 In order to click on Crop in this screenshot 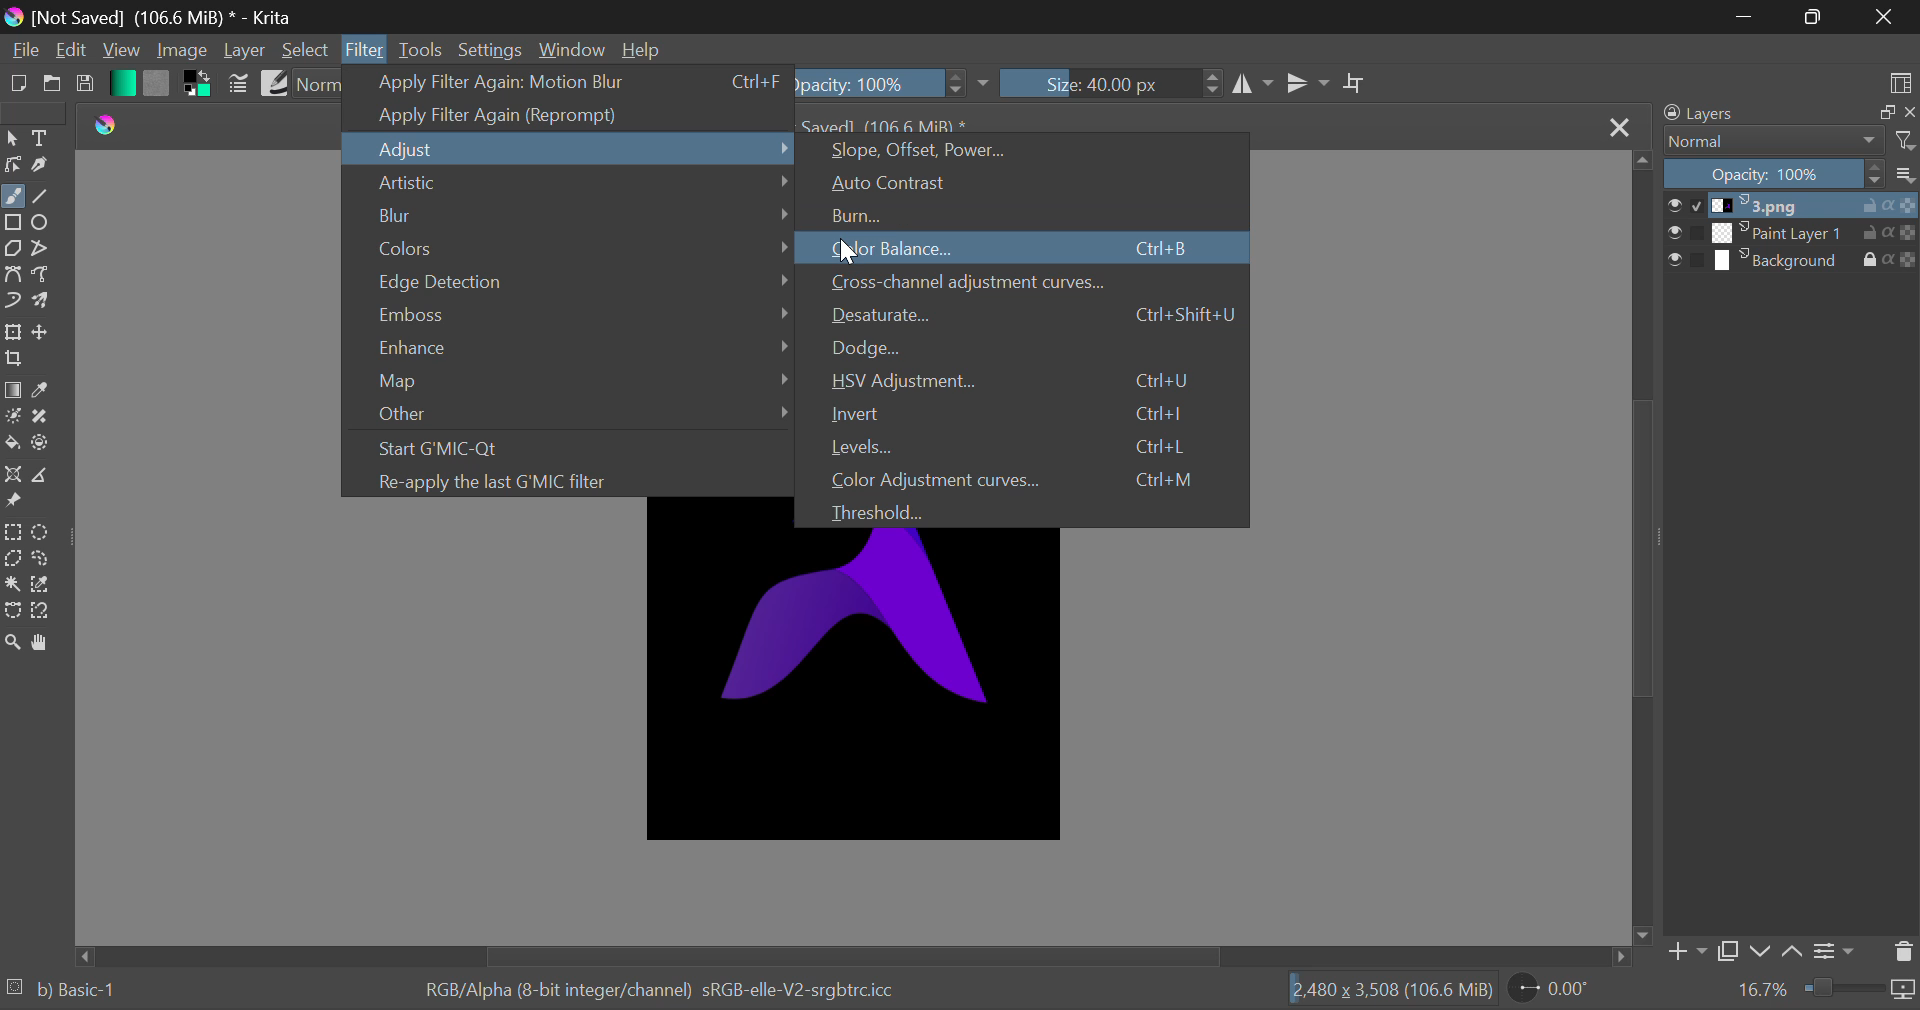, I will do `click(16, 360)`.